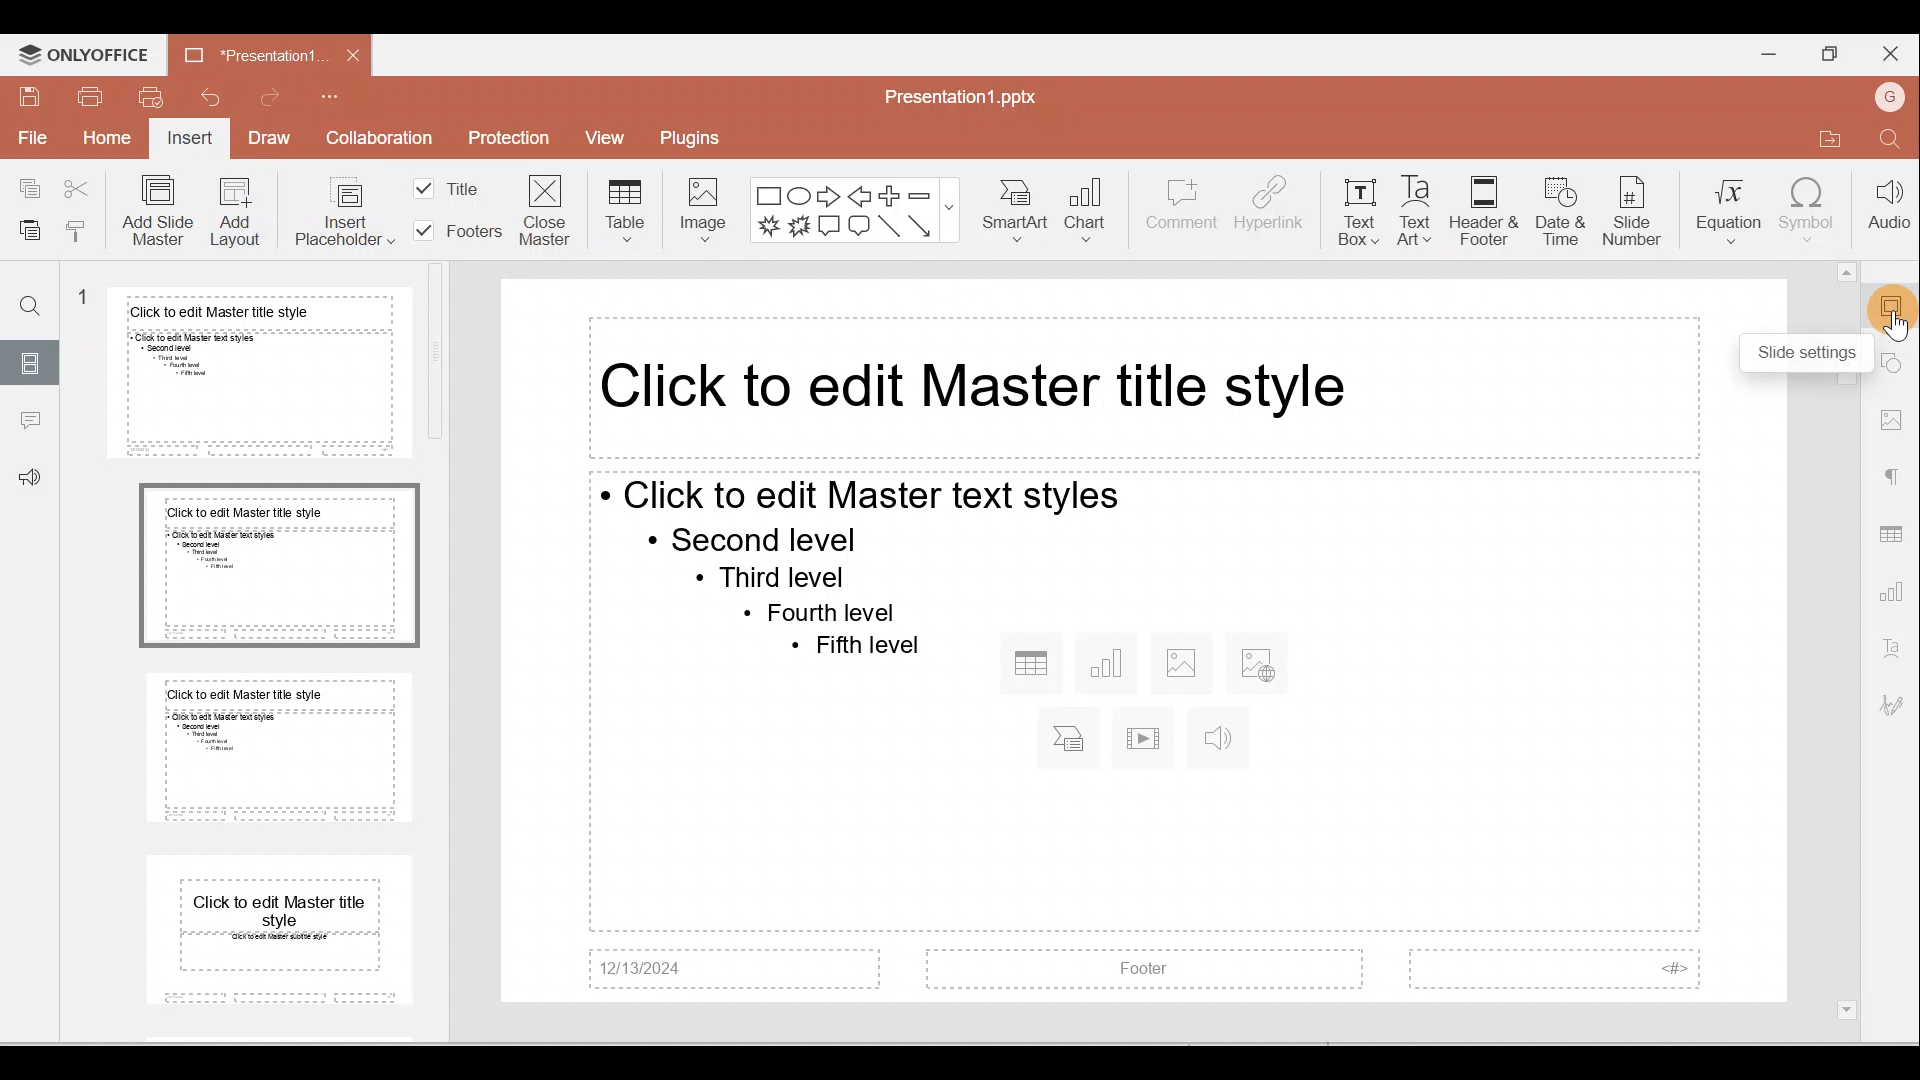 This screenshot has height=1080, width=1920. What do you see at coordinates (1892, 533) in the screenshot?
I see `Table settings` at bounding box center [1892, 533].